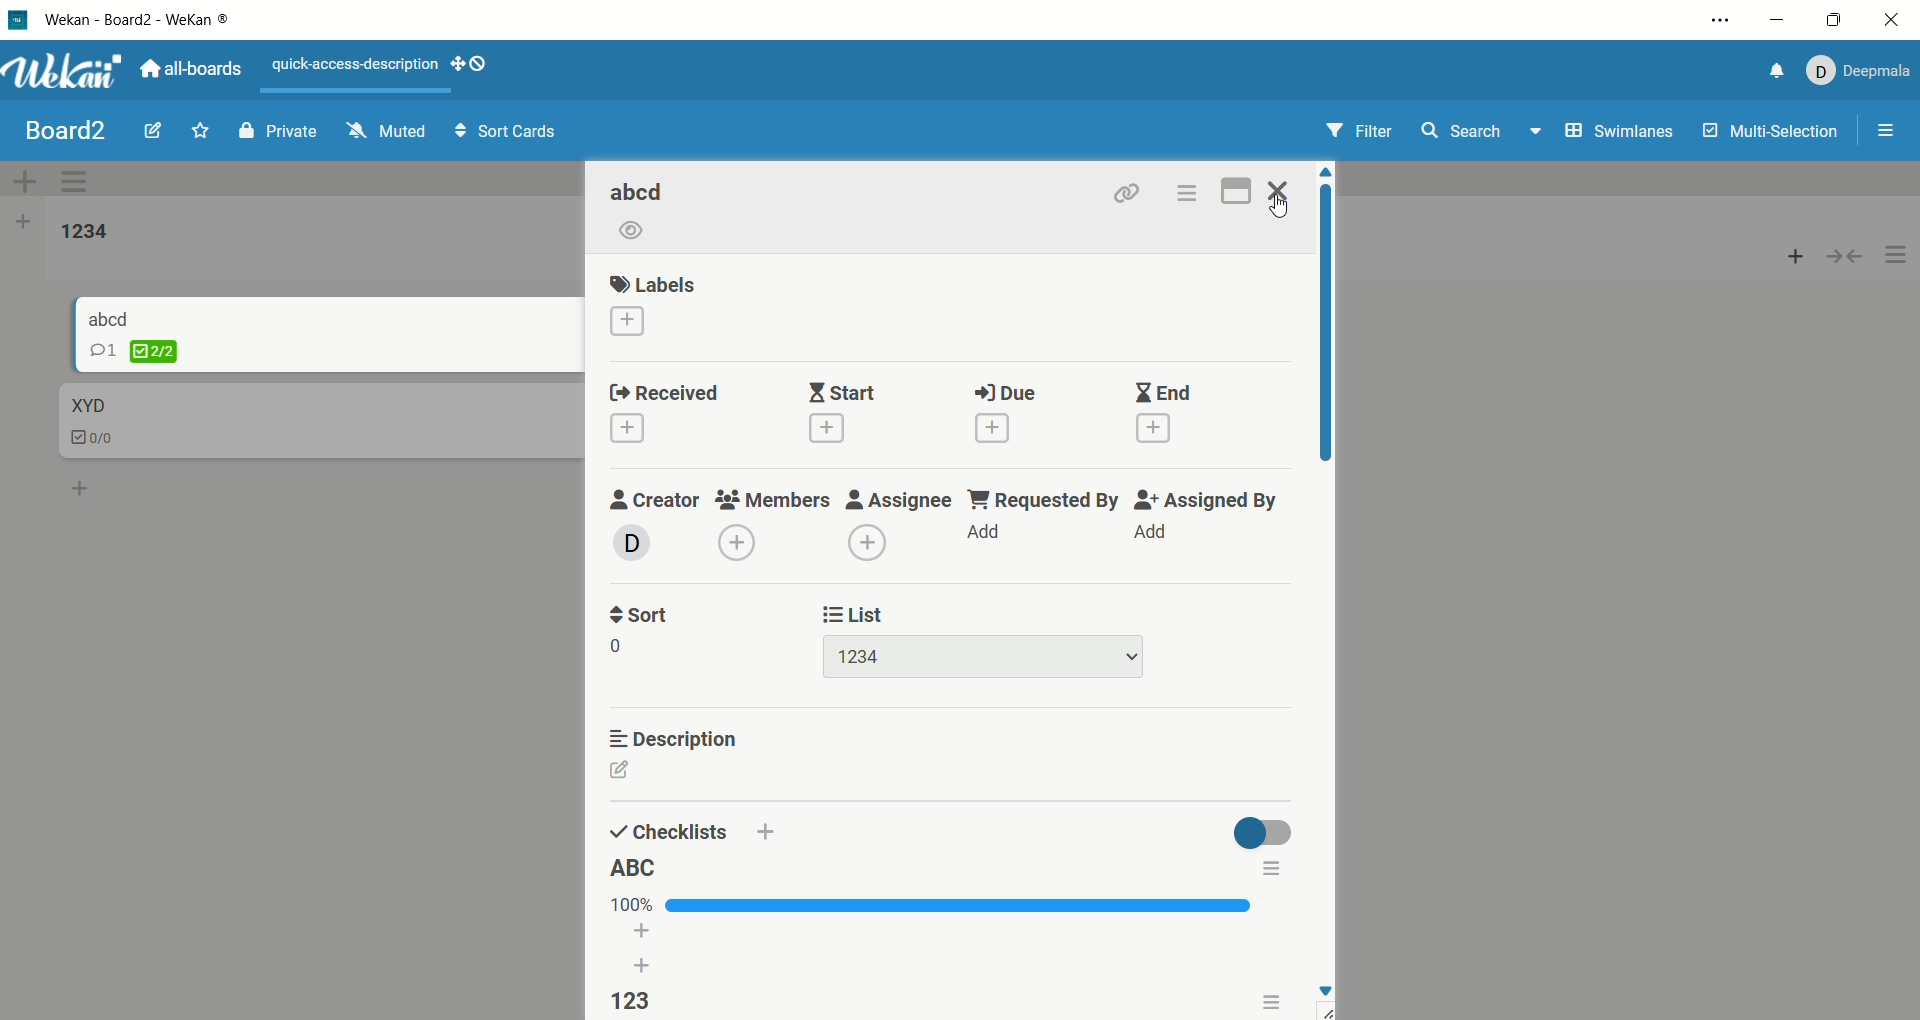  Describe the element at coordinates (663, 399) in the screenshot. I see `received` at that location.